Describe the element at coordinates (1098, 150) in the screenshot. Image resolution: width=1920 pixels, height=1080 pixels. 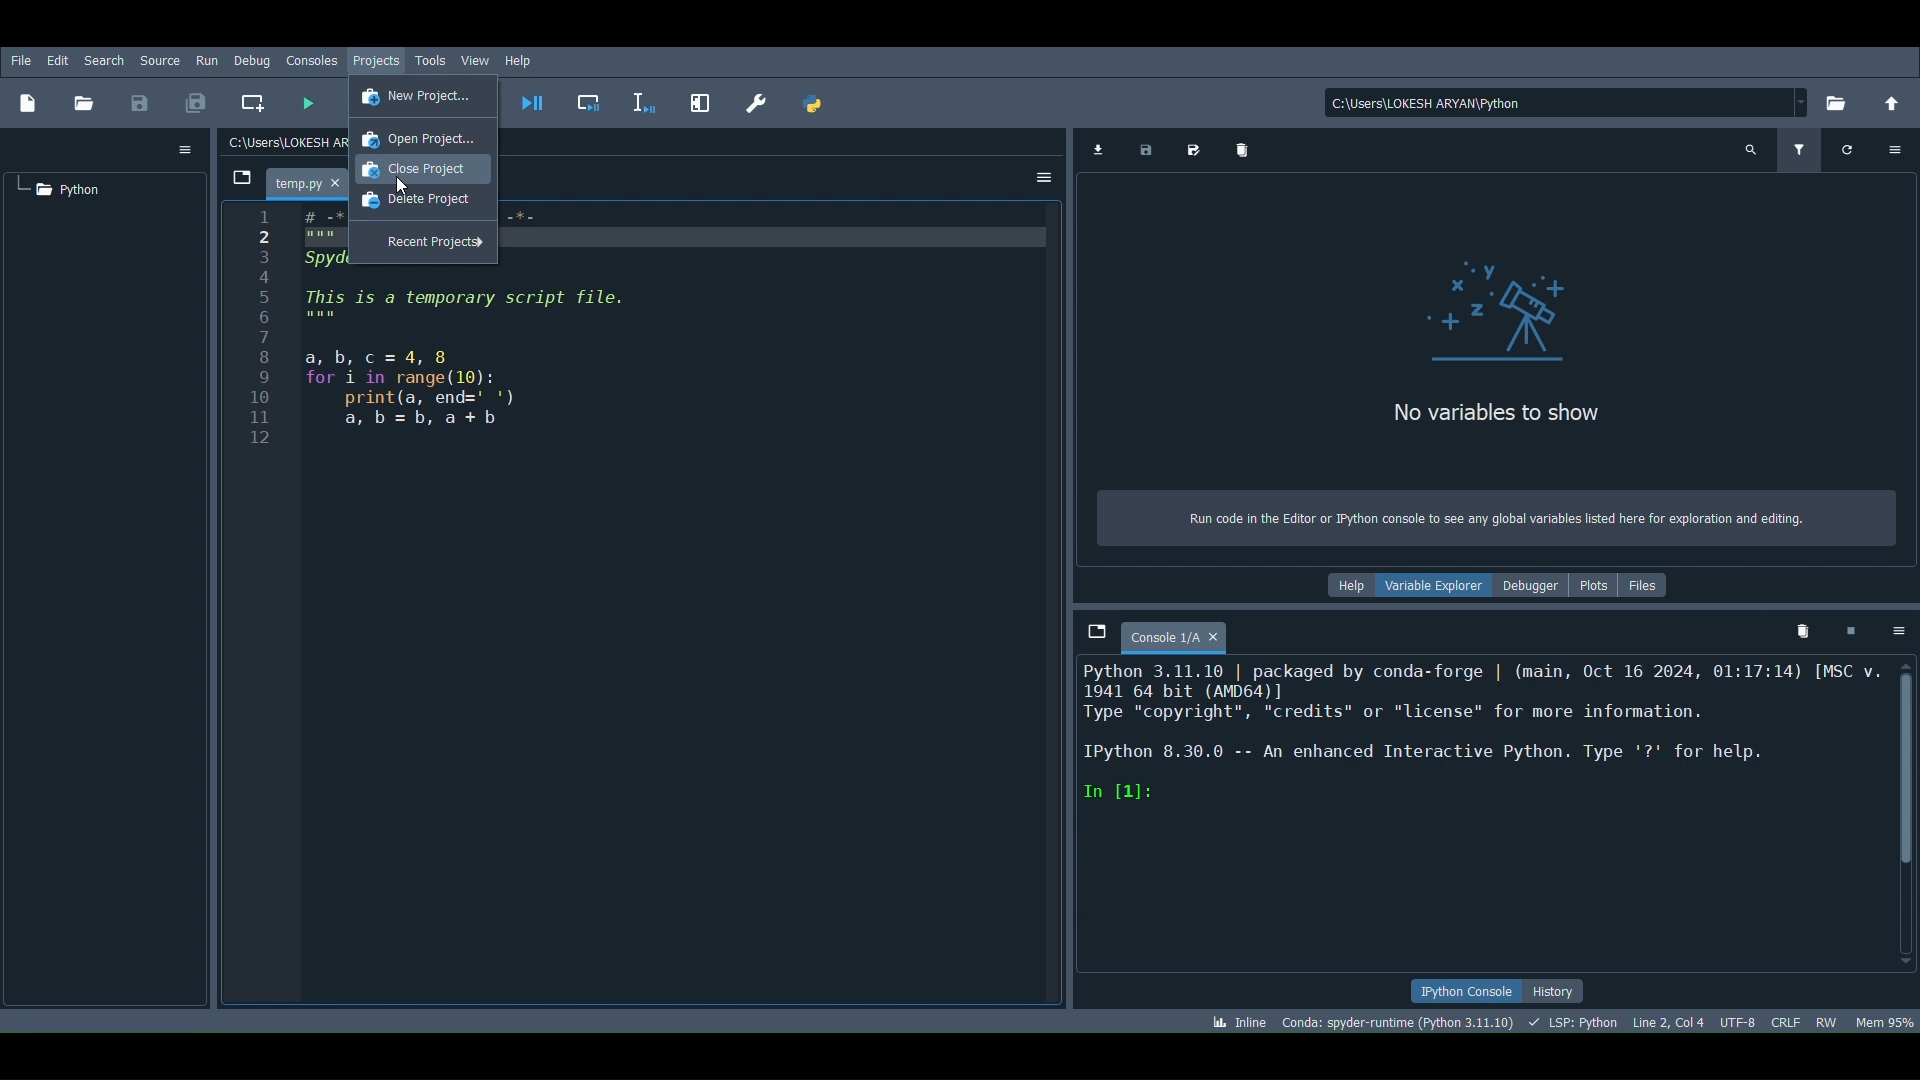
I see `Import data` at that location.